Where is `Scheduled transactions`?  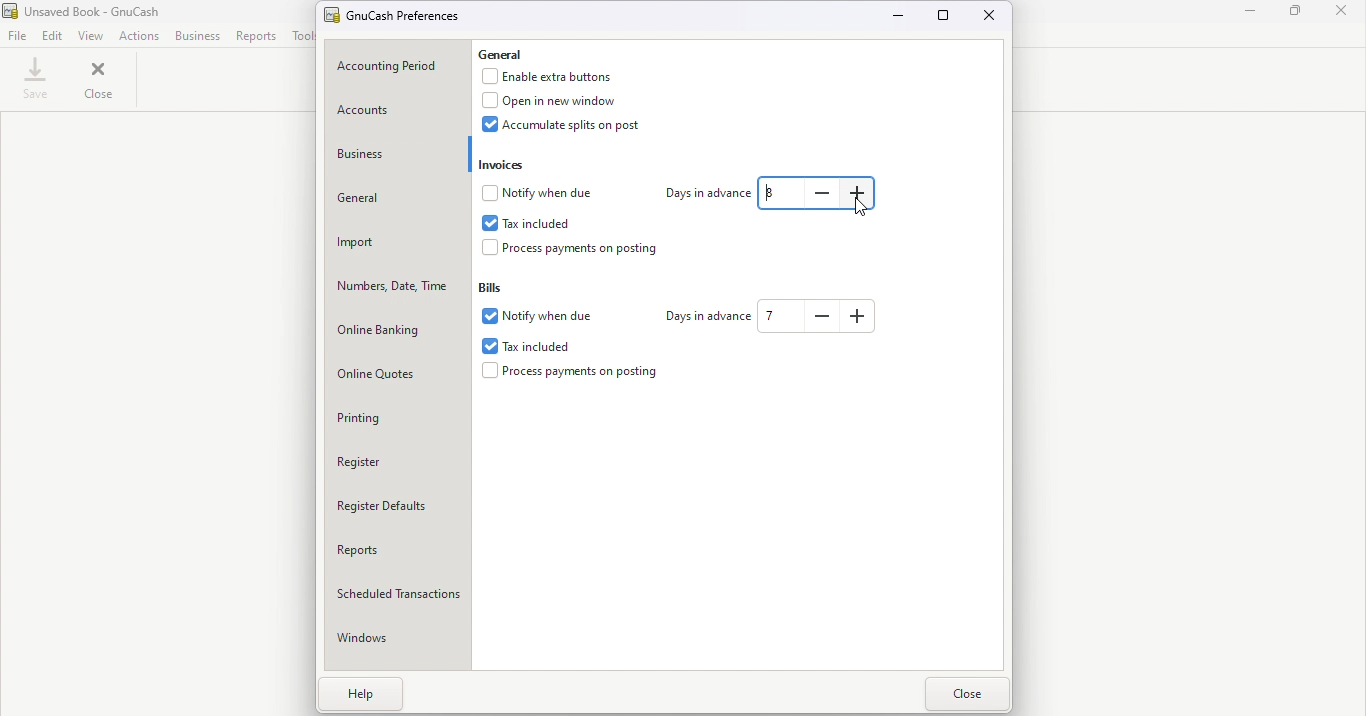
Scheduled transactions is located at coordinates (399, 598).